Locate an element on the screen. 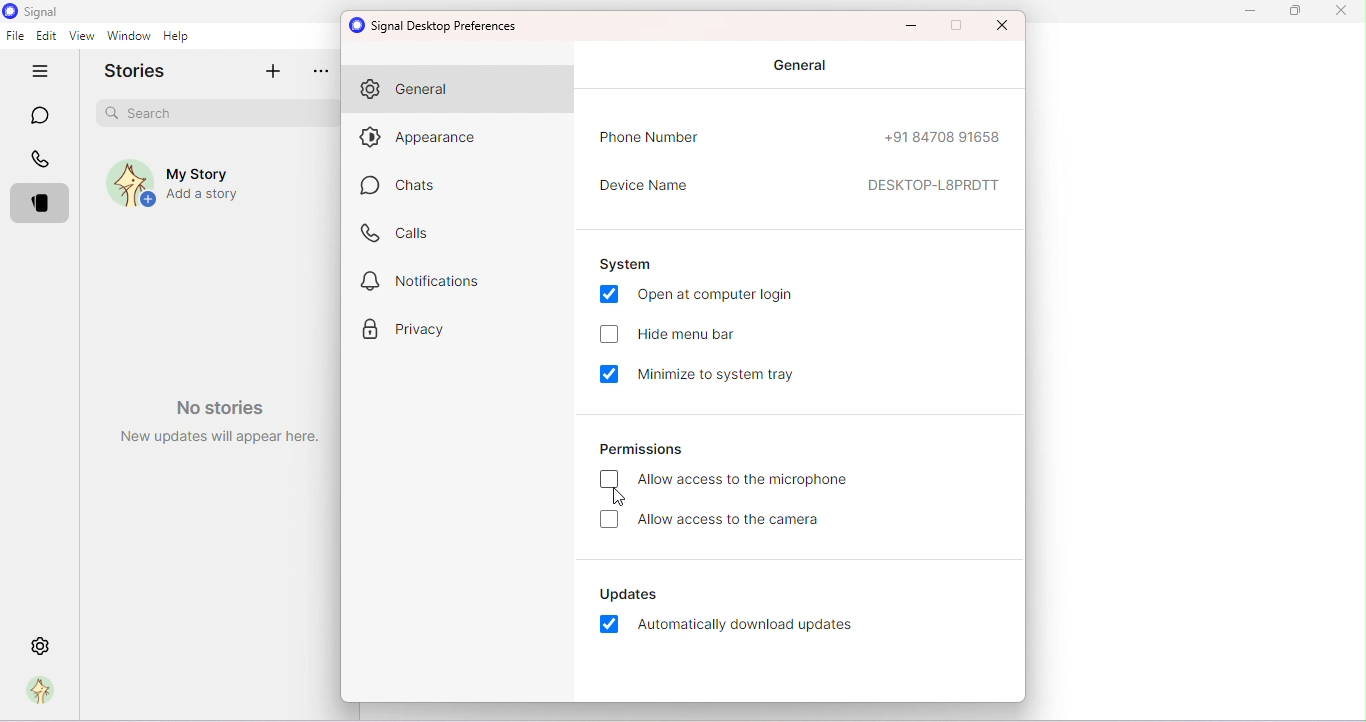 The image size is (1366, 722). Privacy is located at coordinates (405, 335).